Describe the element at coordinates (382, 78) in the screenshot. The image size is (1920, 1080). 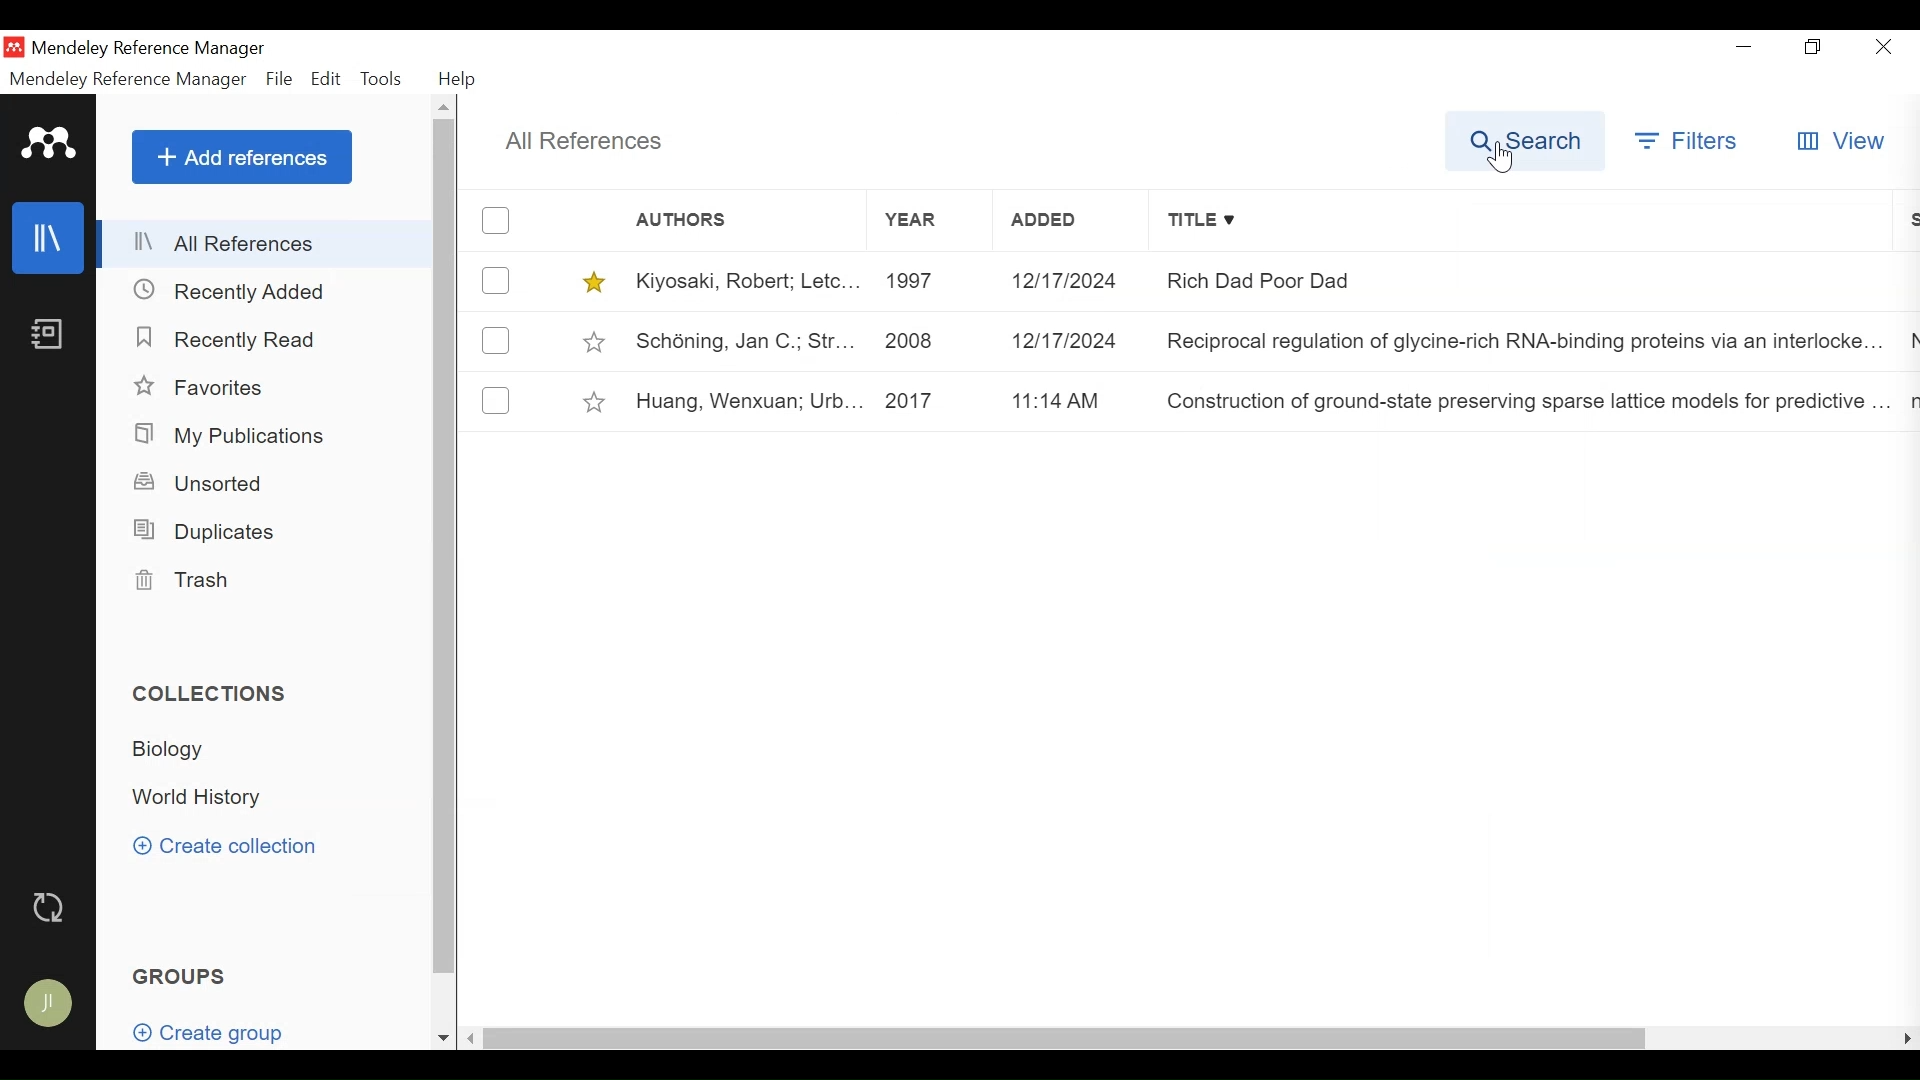
I see `Tools` at that location.